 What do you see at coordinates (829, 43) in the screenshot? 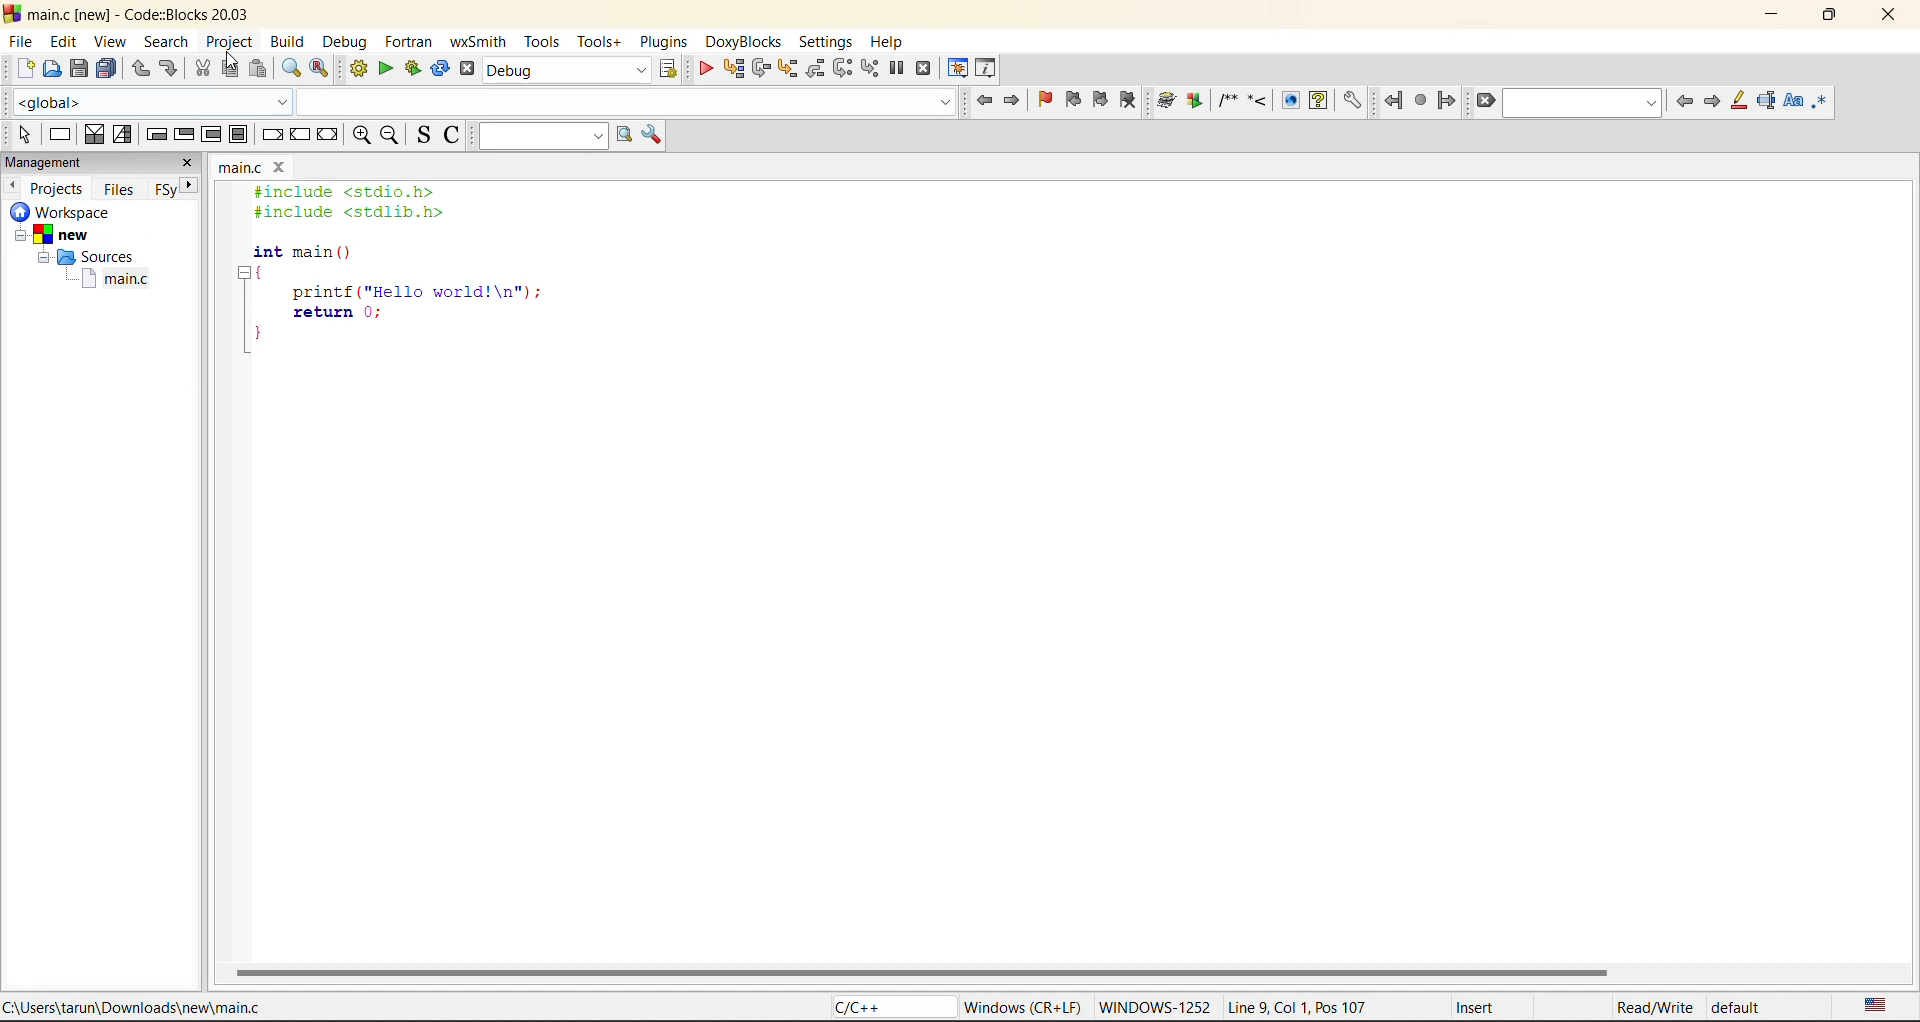
I see `settings` at bounding box center [829, 43].